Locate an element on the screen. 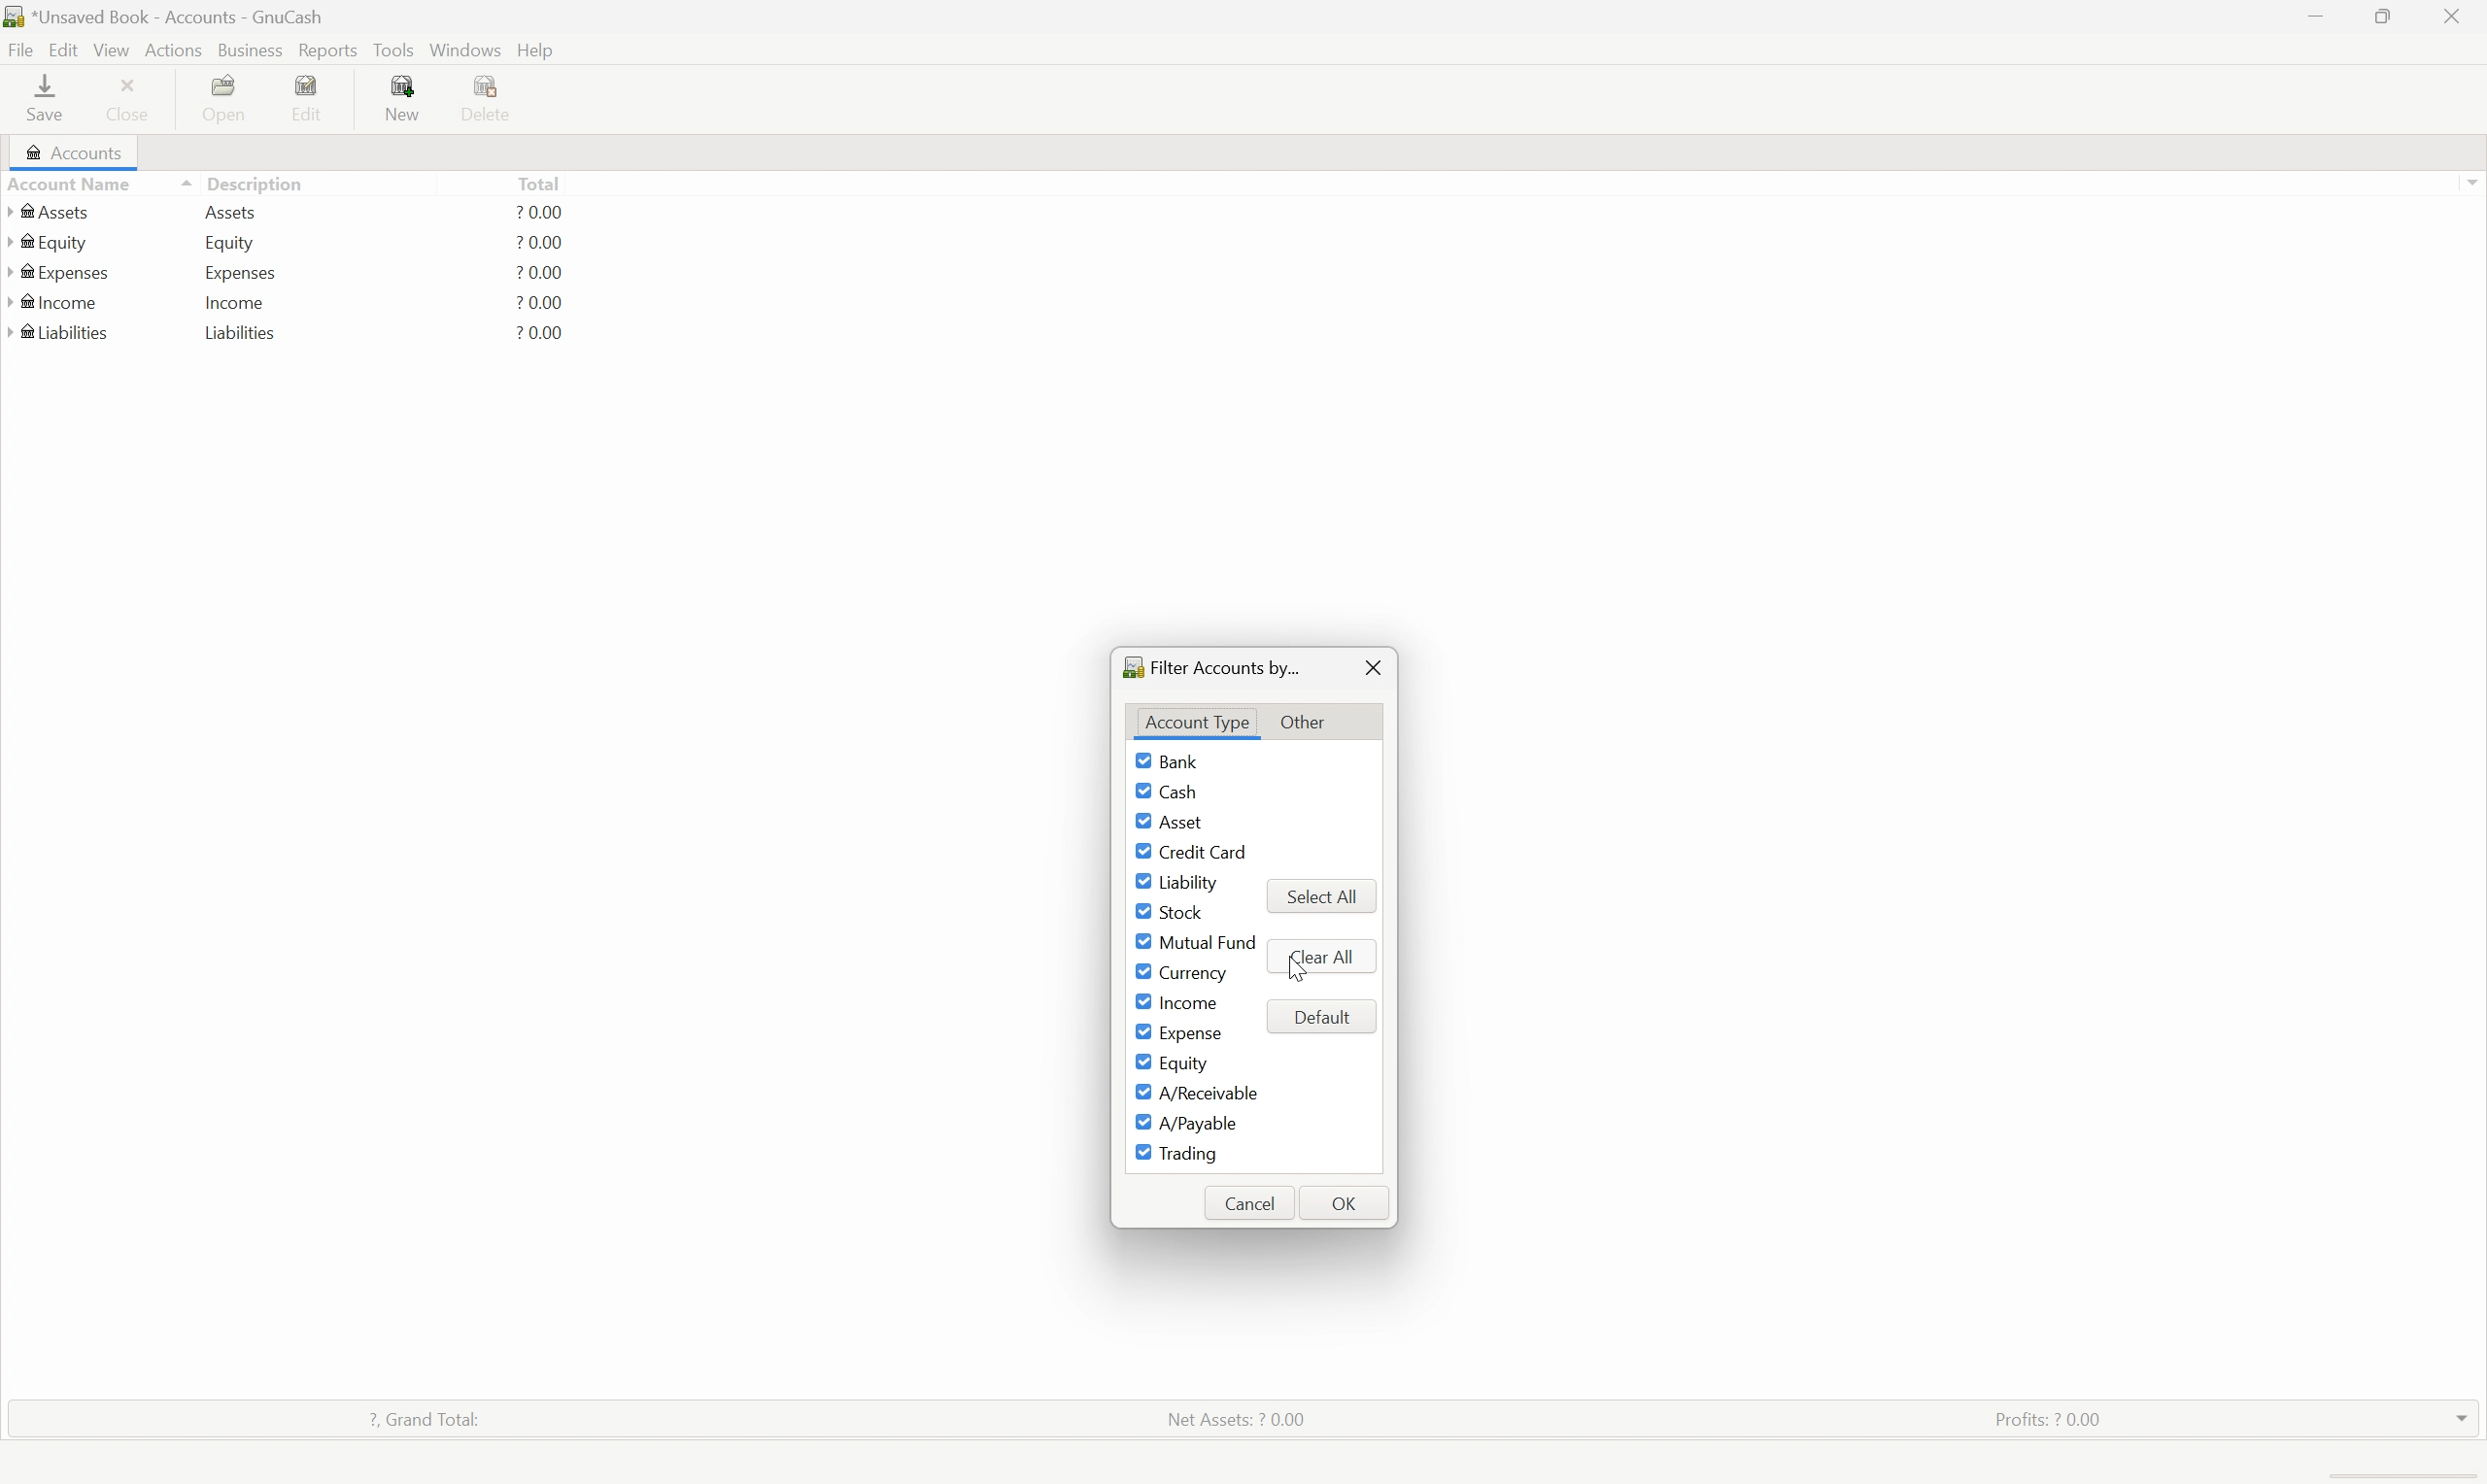 The width and height of the screenshot is (2487, 1484). Checkbox is located at coordinates (1133, 883).